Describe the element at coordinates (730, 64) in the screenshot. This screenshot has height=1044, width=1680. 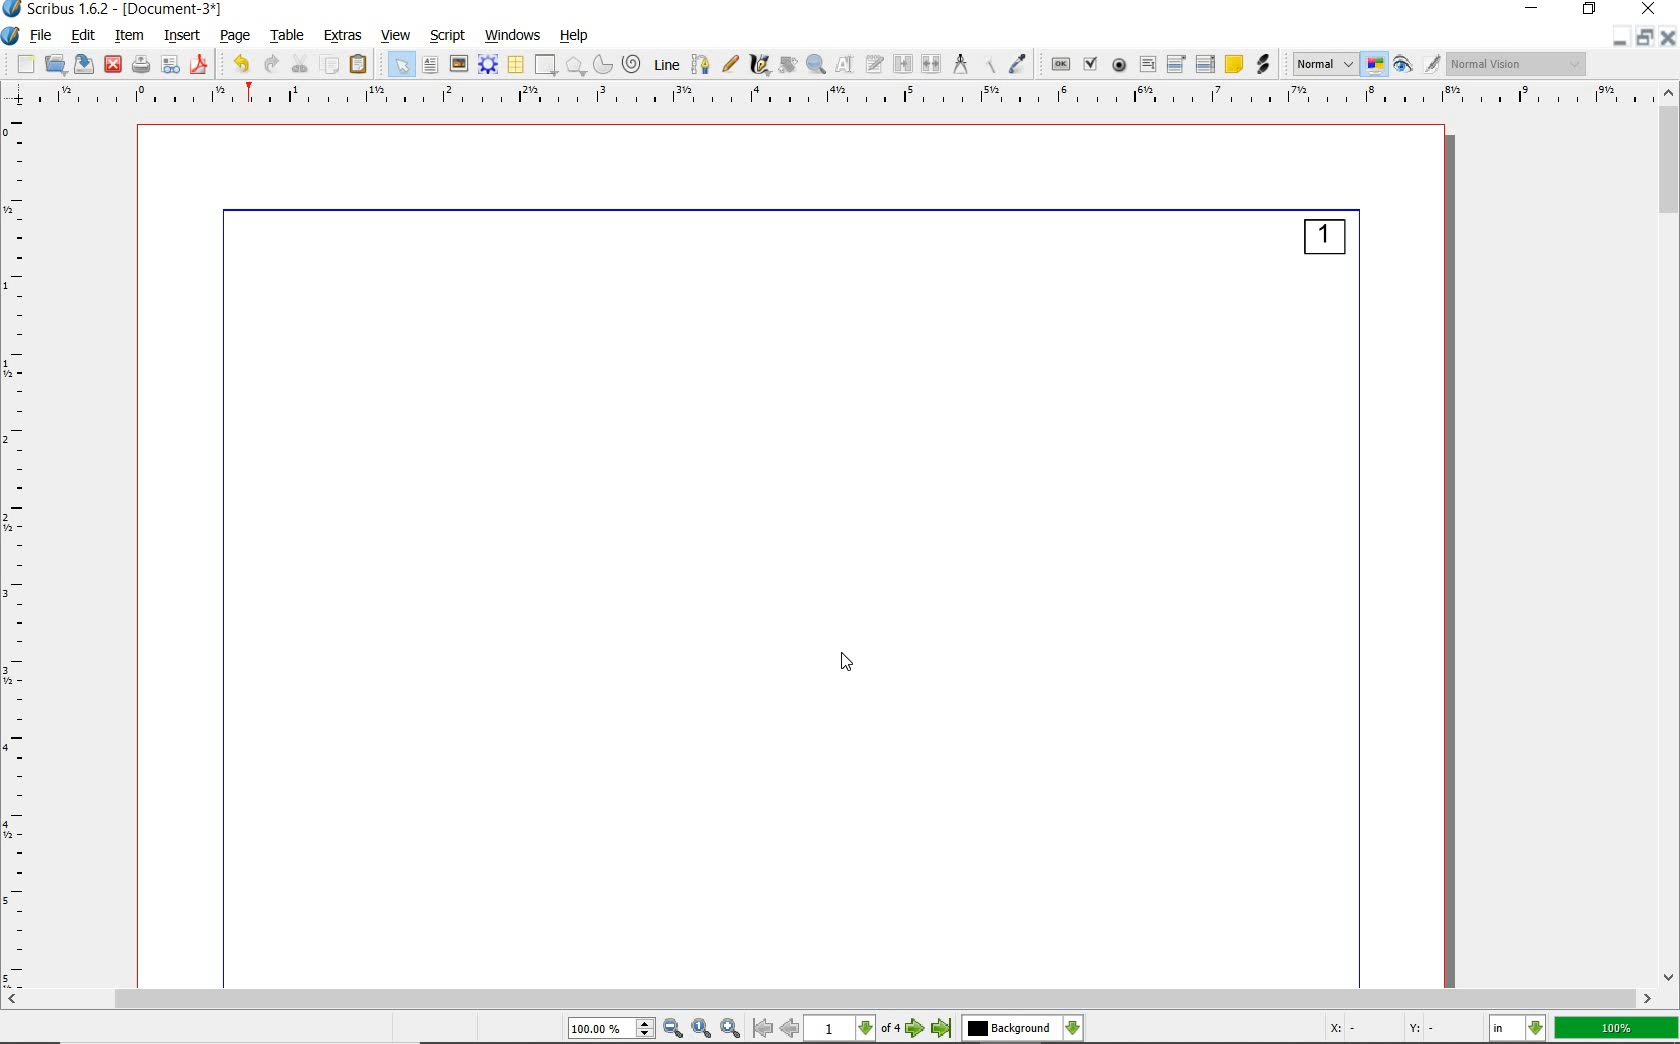
I see `freehand line` at that location.